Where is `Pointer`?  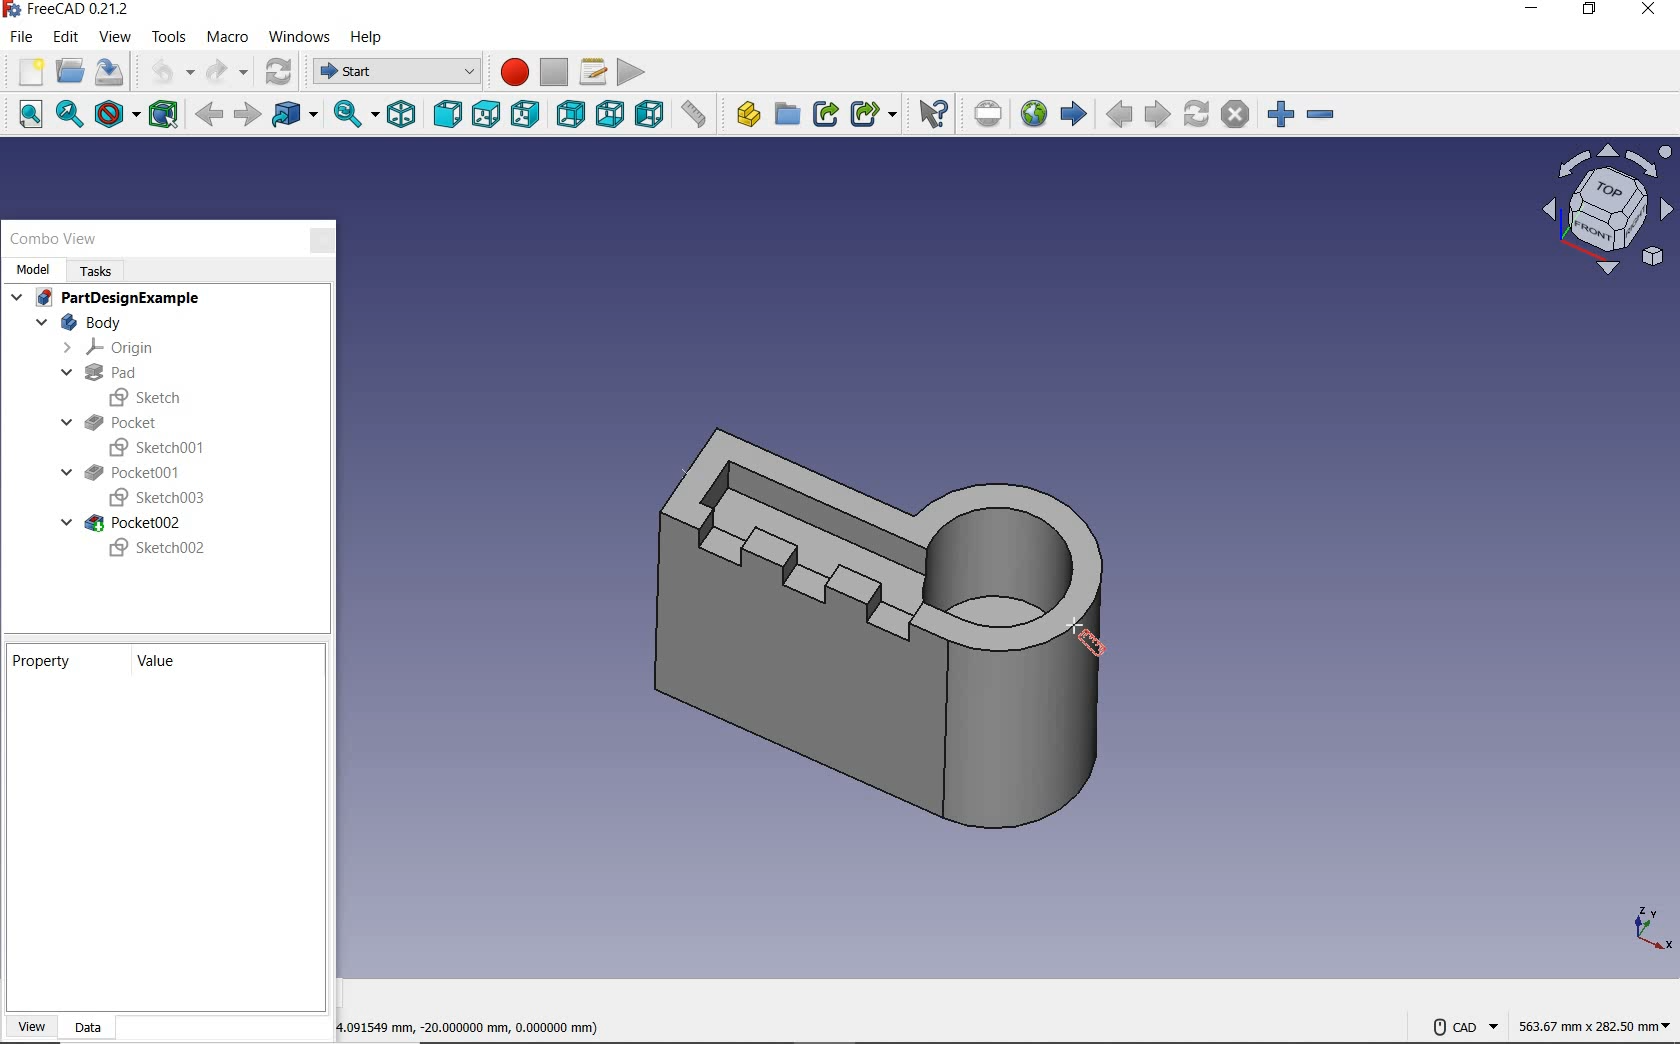 Pointer is located at coordinates (1078, 623).